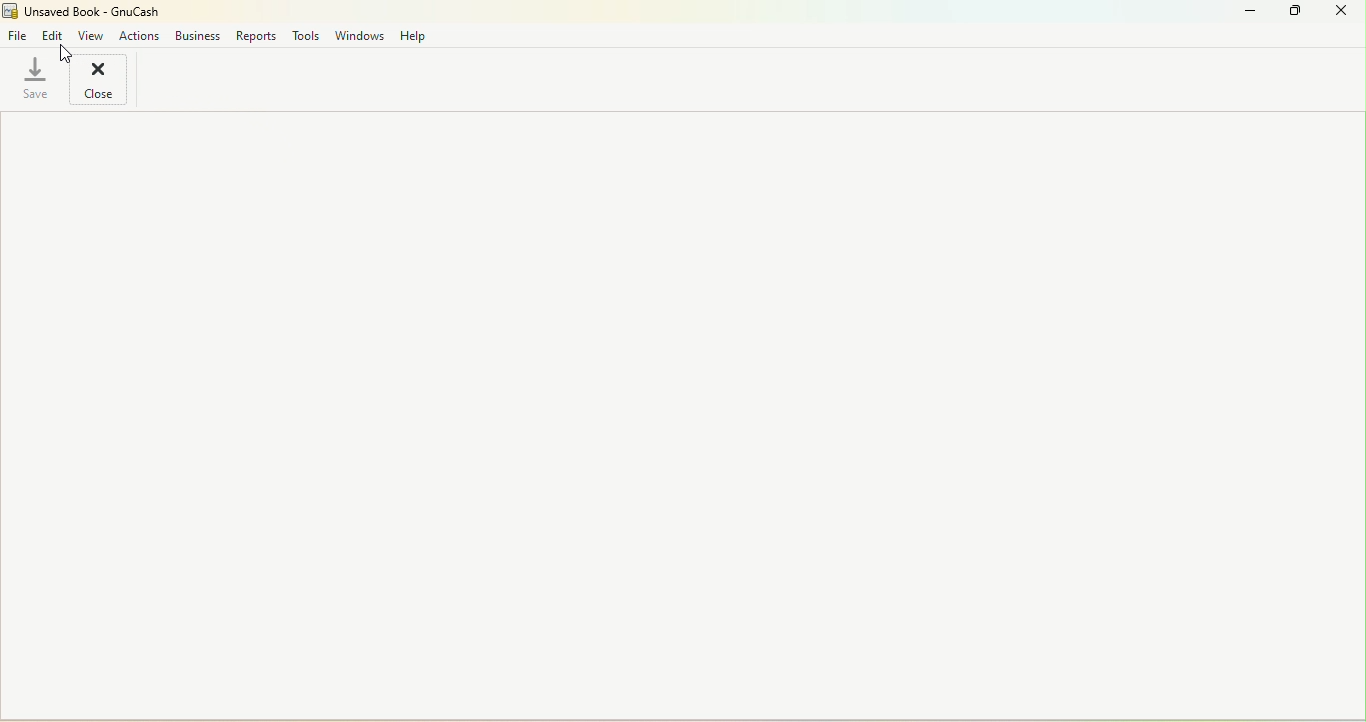 The width and height of the screenshot is (1366, 722). Describe the element at coordinates (84, 10) in the screenshot. I see `File name` at that location.